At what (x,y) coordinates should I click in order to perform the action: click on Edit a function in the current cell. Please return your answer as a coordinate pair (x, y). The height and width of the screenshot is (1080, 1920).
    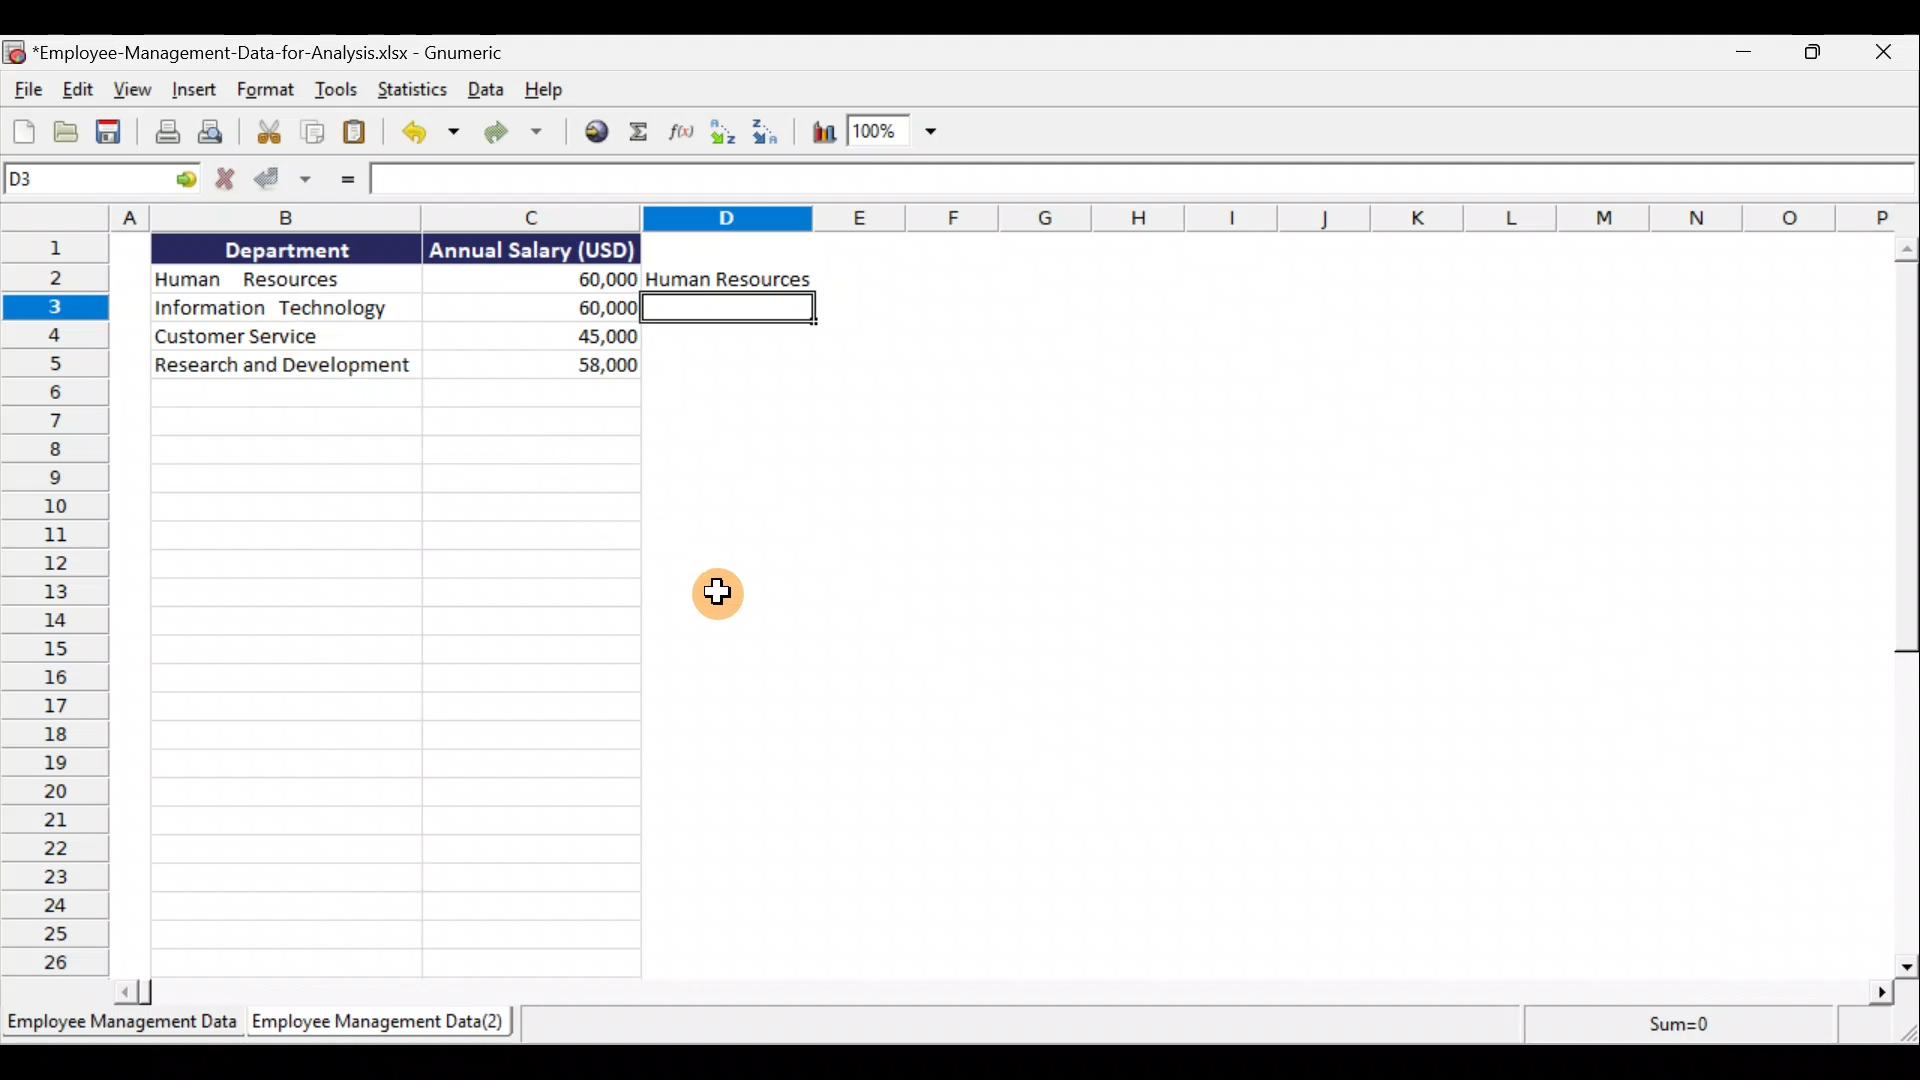
    Looking at the image, I should click on (681, 135).